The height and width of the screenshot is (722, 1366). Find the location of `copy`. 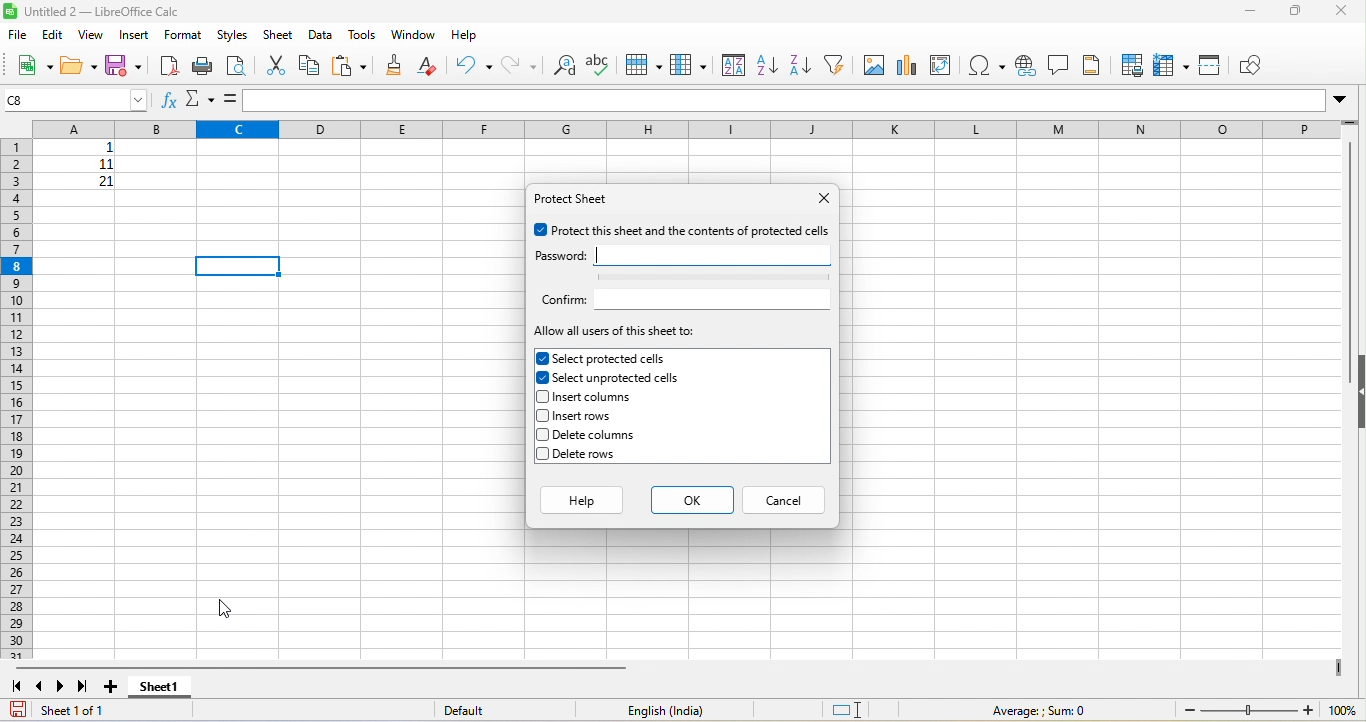

copy is located at coordinates (310, 67).